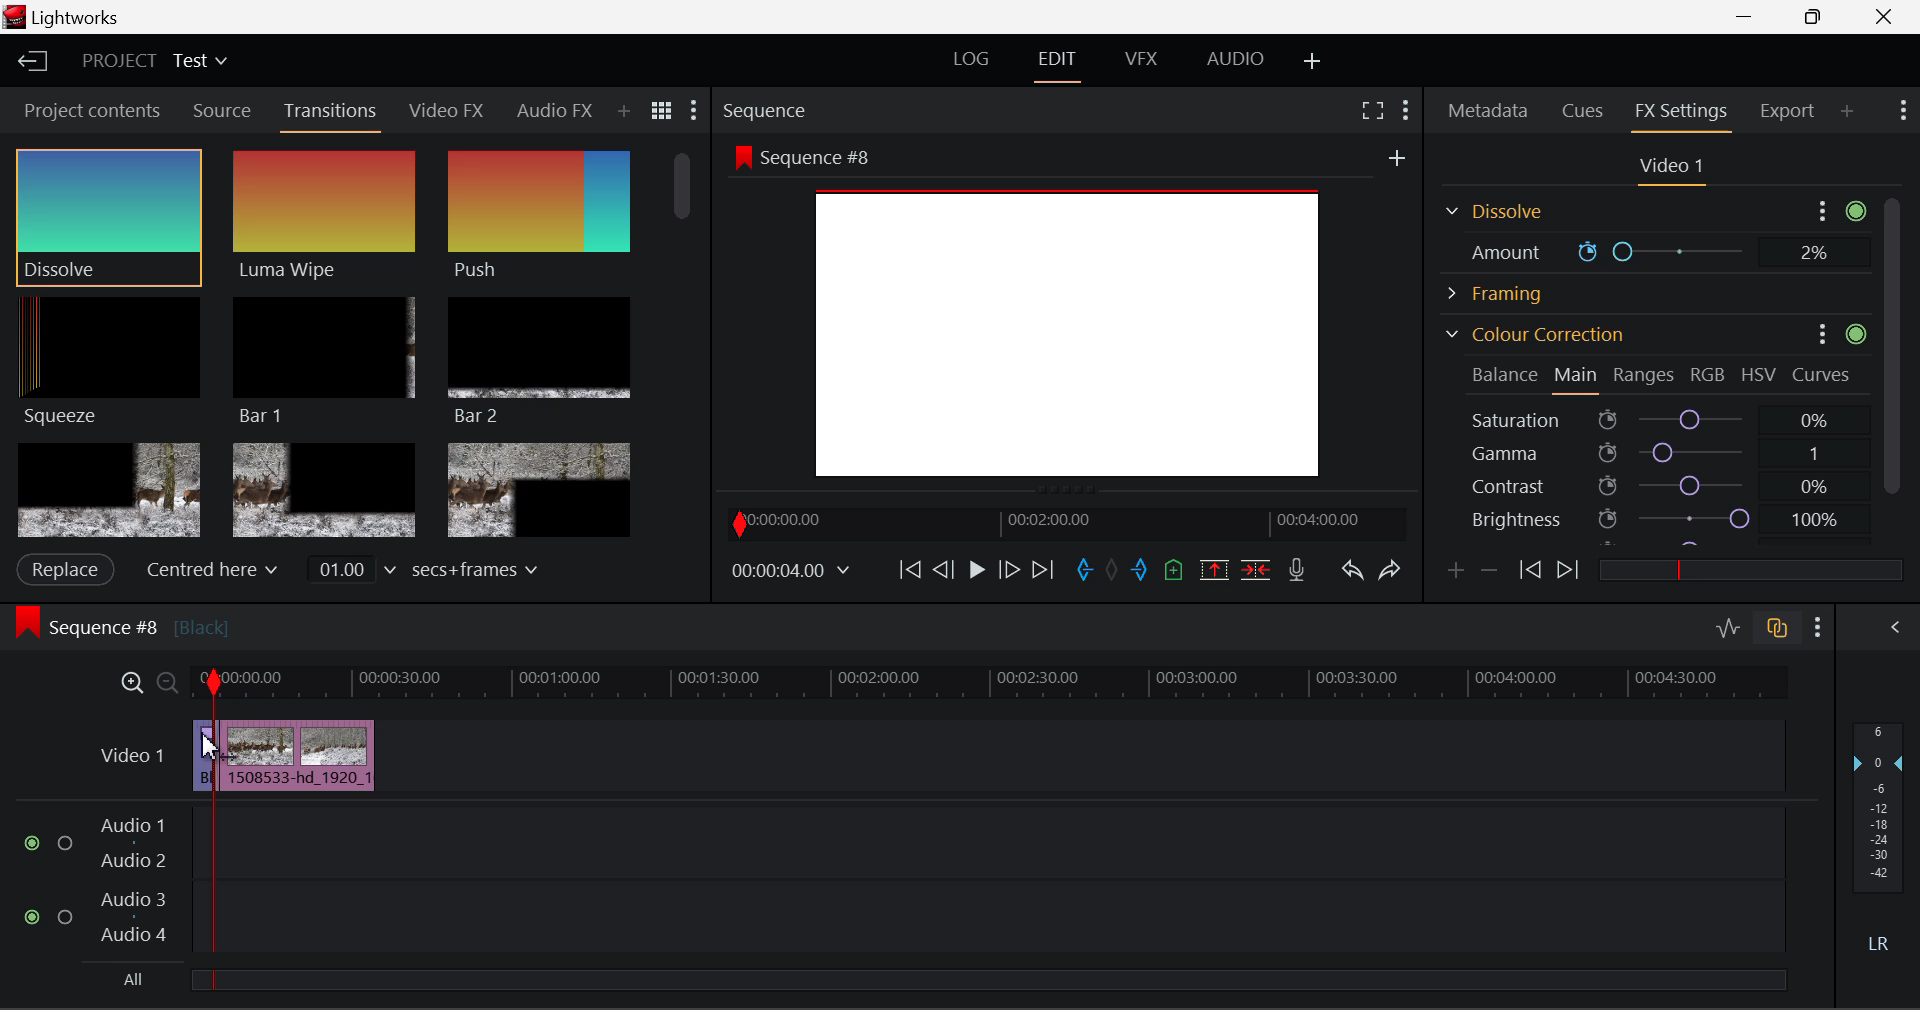  What do you see at coordinates (1743, 568) in the screenshot?
I see `slider` at bounding box center [1743, 568].